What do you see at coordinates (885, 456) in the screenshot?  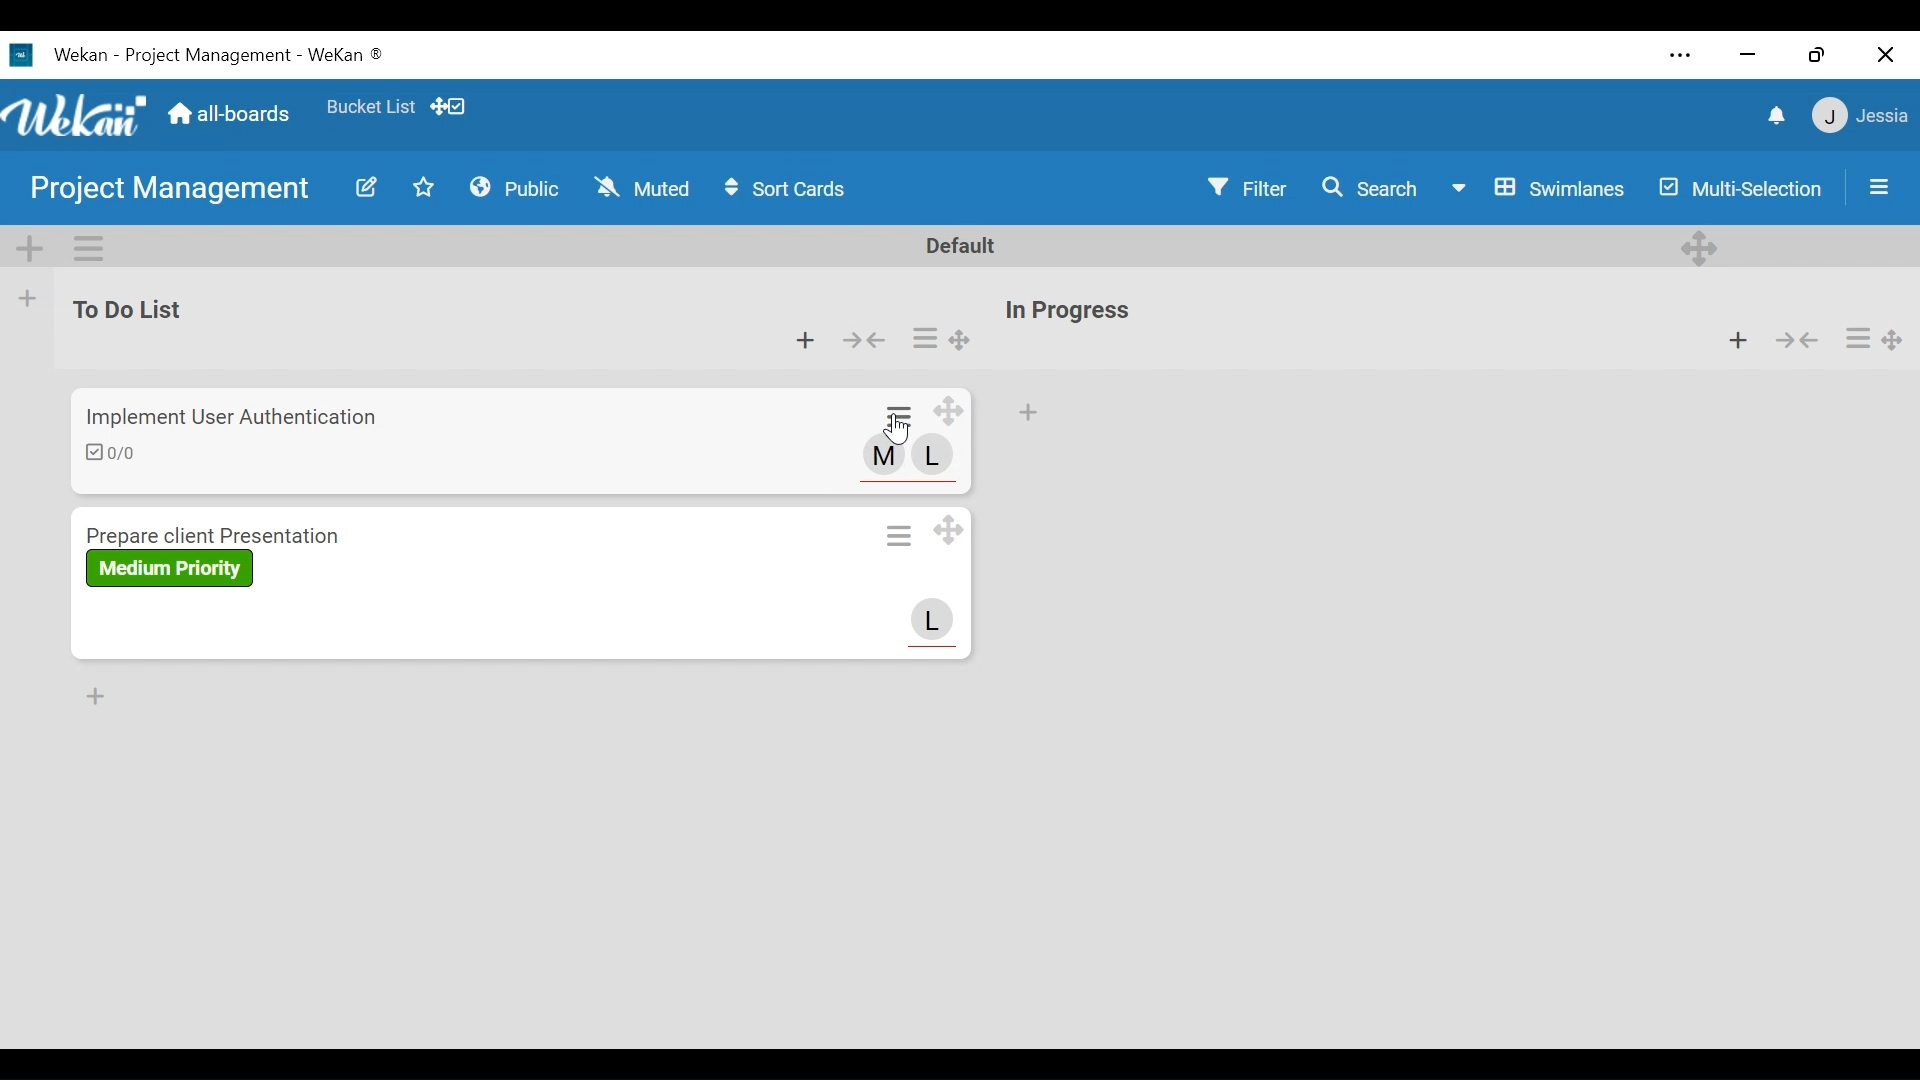 I see `Member` at bounding box center [885, 456].